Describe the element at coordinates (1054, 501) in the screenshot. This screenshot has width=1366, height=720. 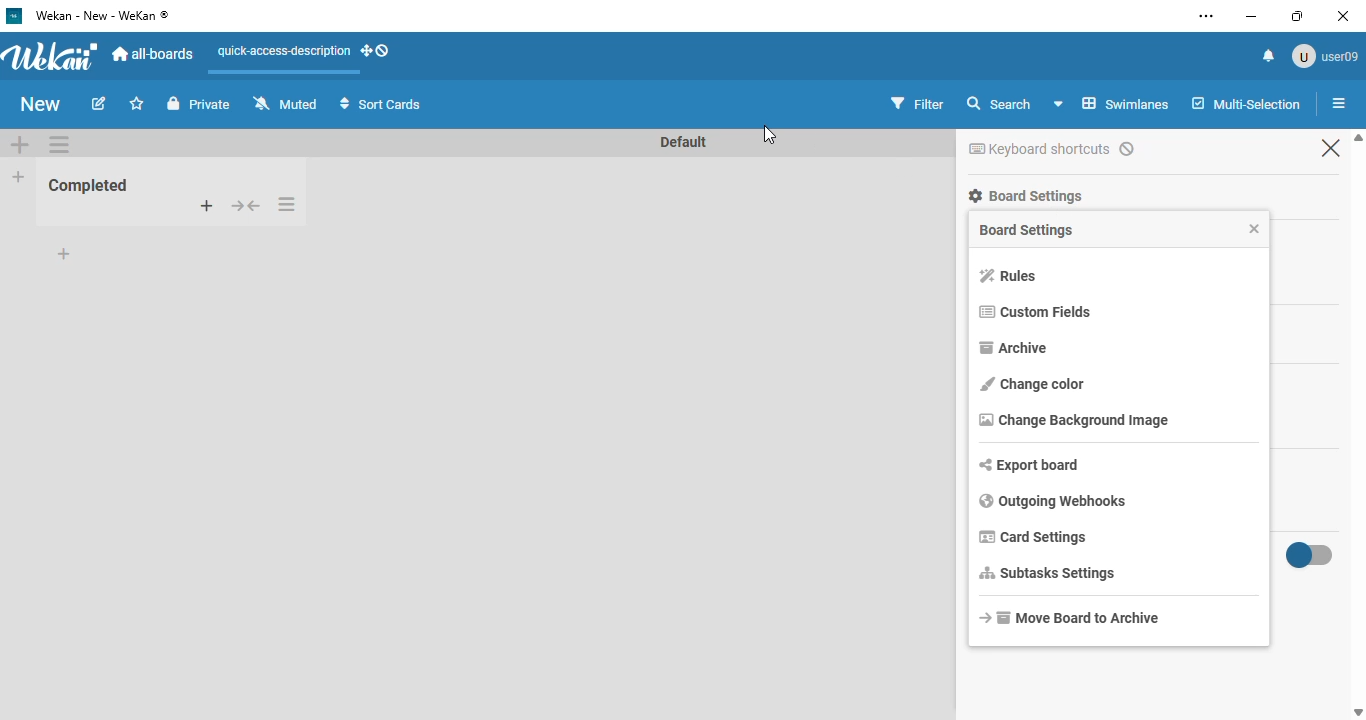
I see `outgoing webhooks` at that location.